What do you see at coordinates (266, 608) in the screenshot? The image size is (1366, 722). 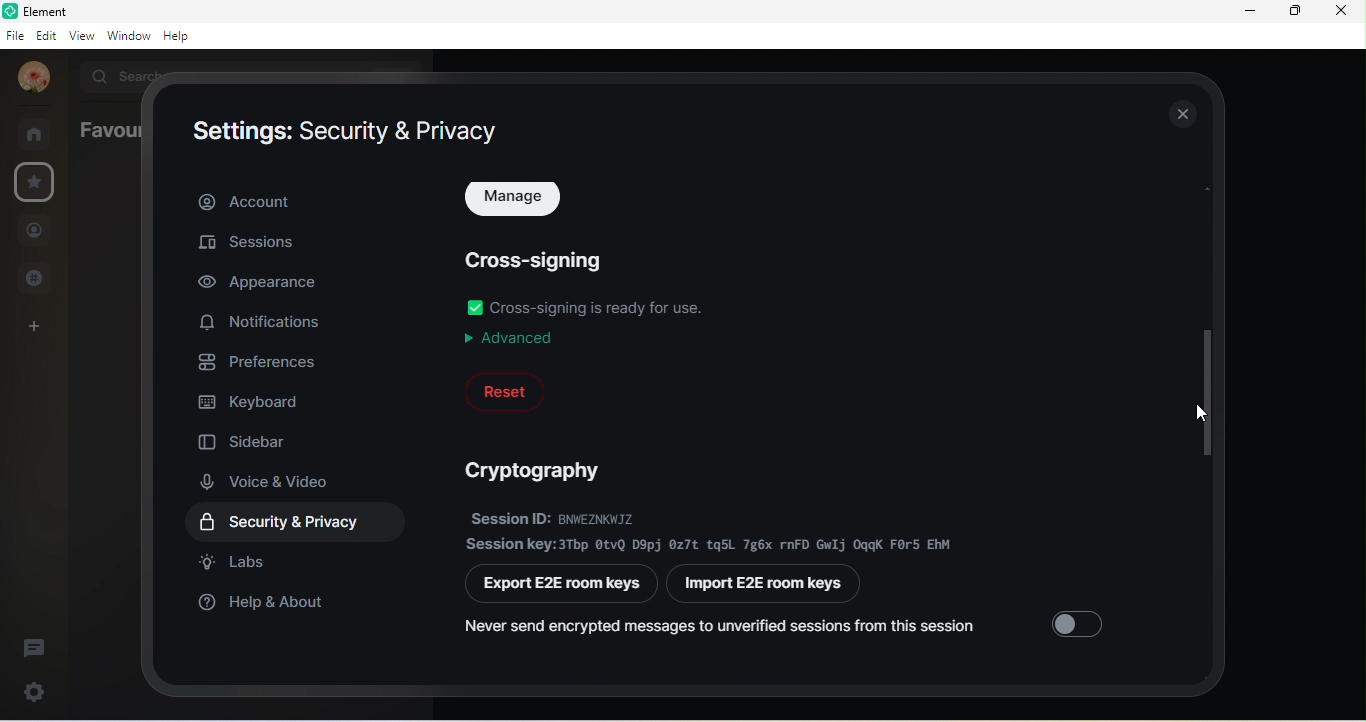 I see `help & about` at bounding box center [266, 608].